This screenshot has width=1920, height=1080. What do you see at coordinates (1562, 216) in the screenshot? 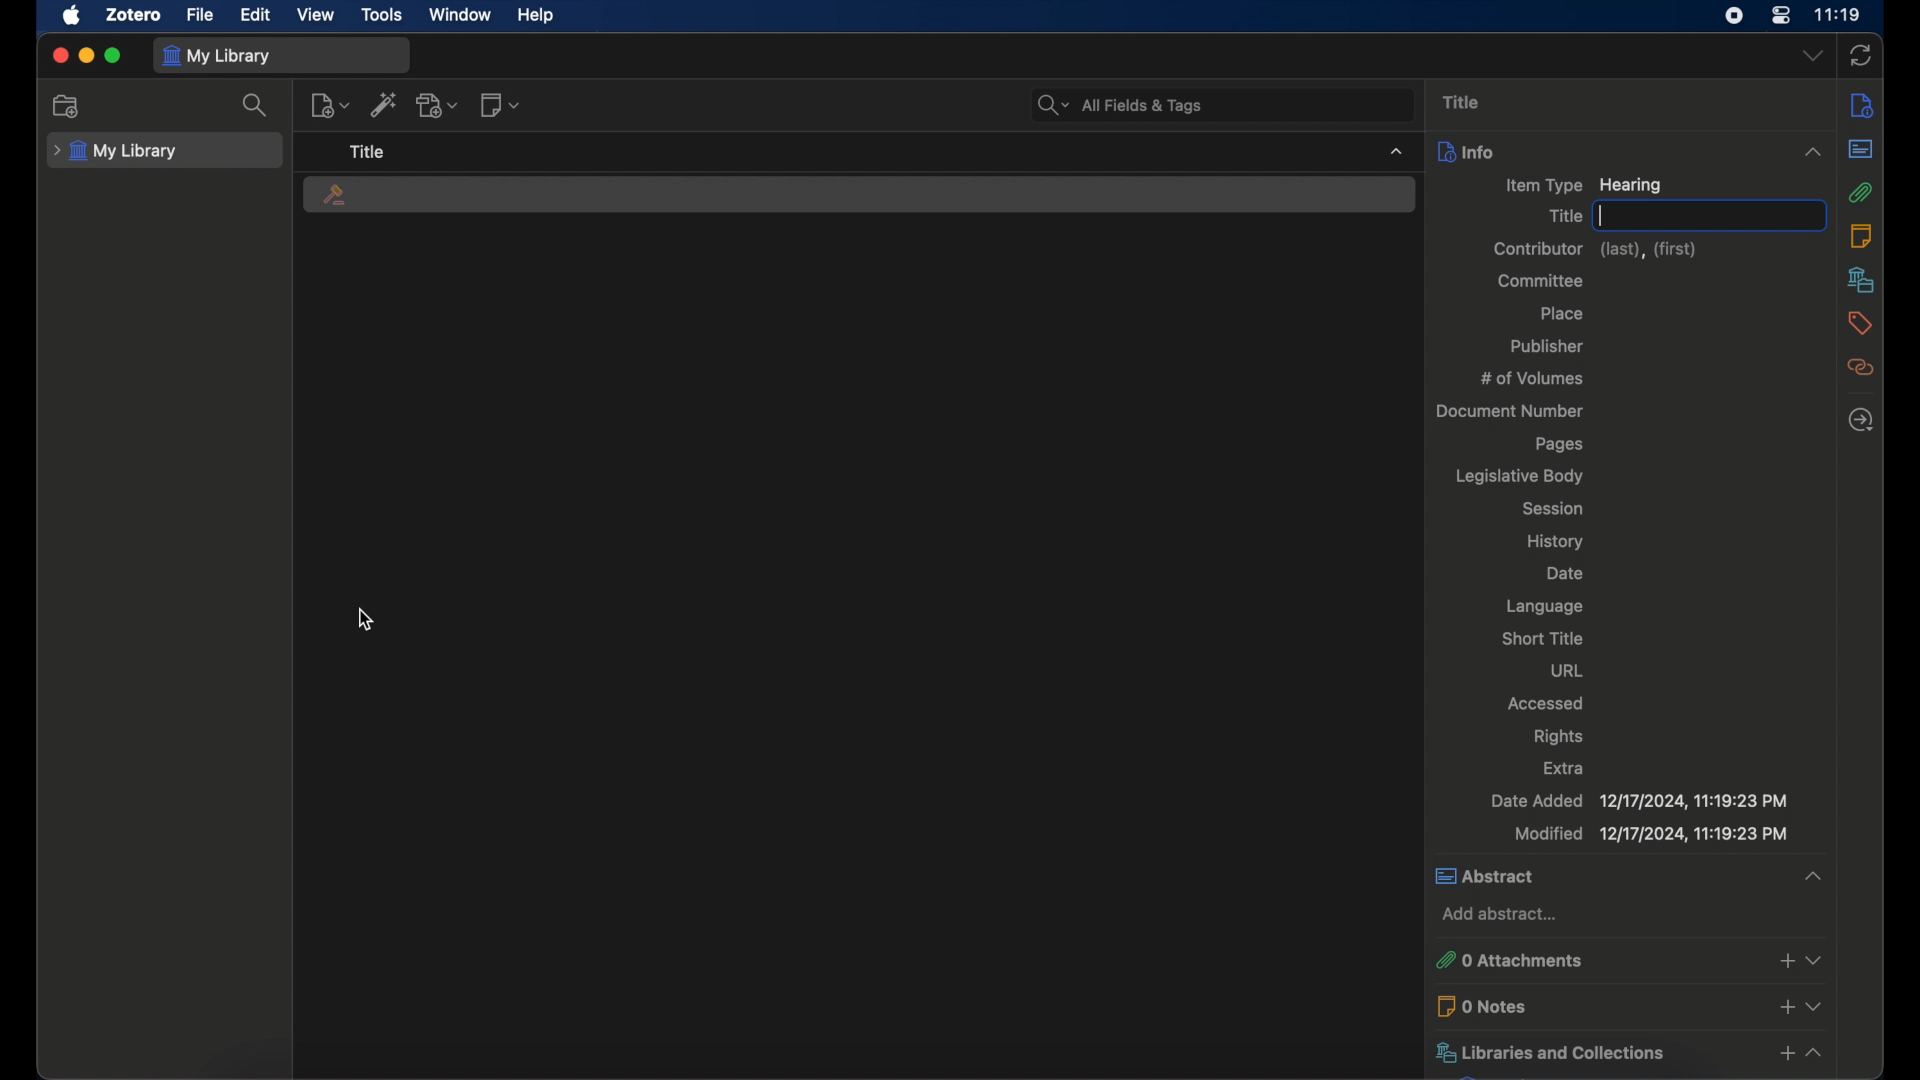
I see `title` at bounding box center [1562, 216].